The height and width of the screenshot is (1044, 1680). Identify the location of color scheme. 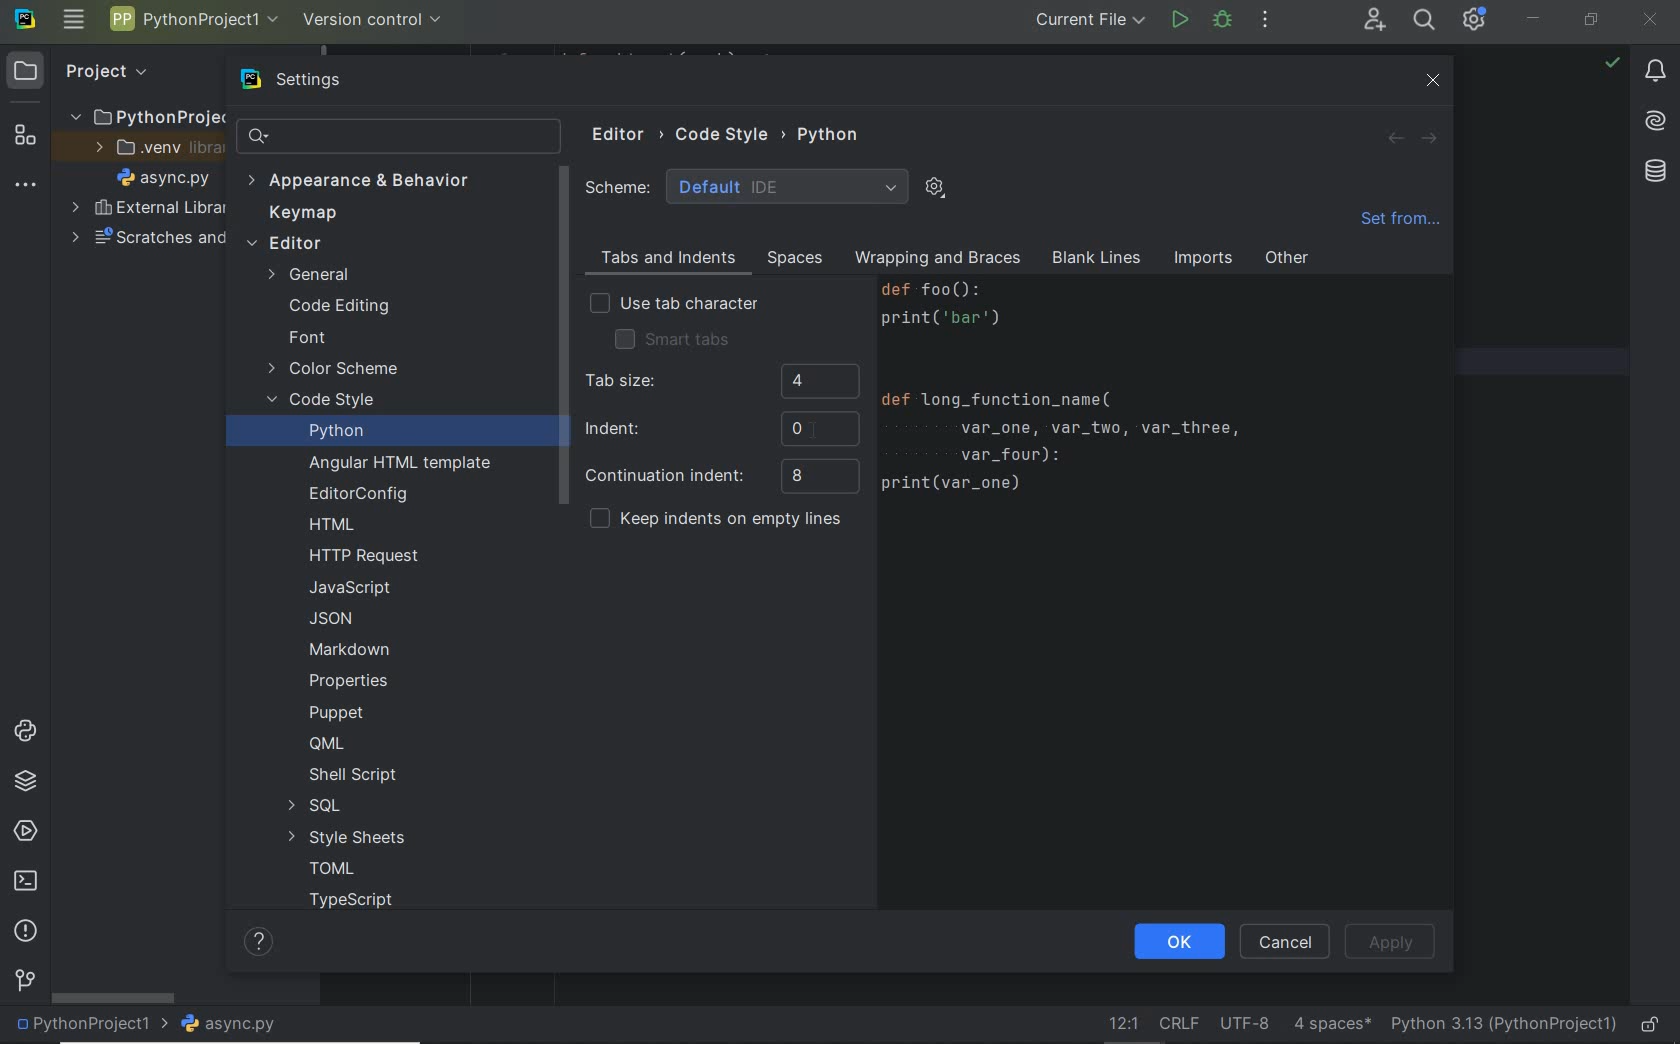
(334, 371).